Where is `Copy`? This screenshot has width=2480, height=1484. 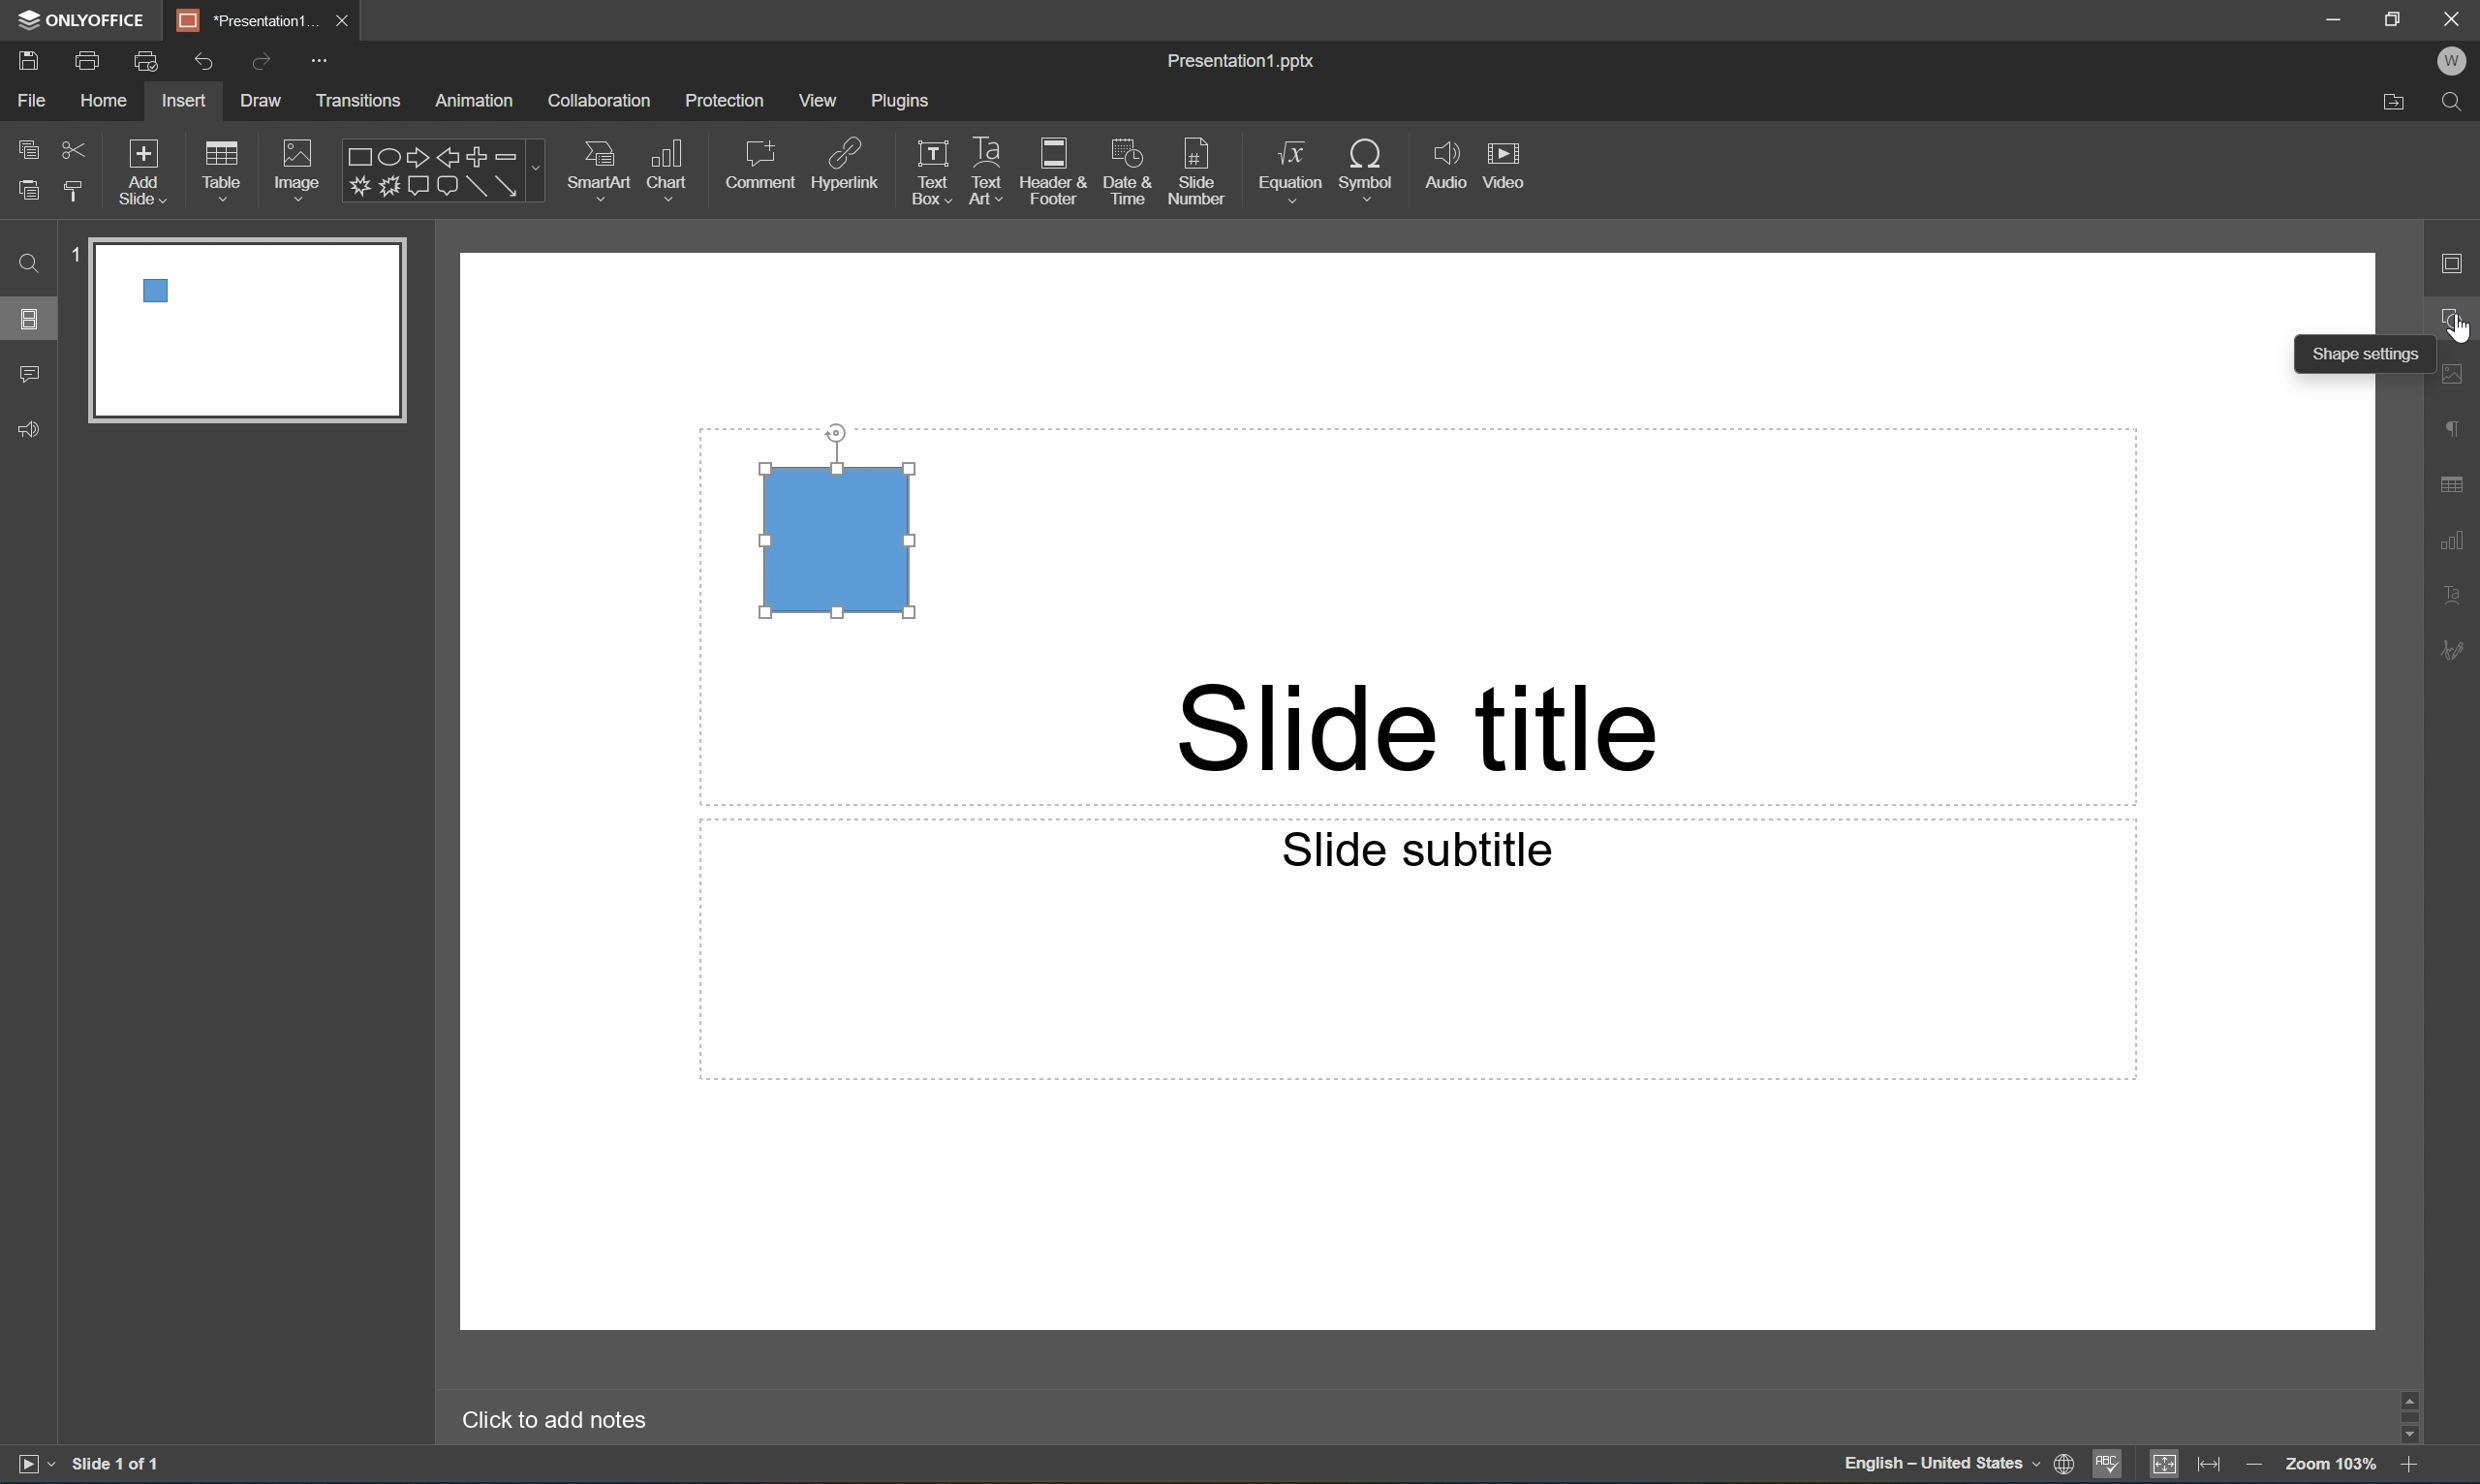
Copy is located at coordinates (30, 146).